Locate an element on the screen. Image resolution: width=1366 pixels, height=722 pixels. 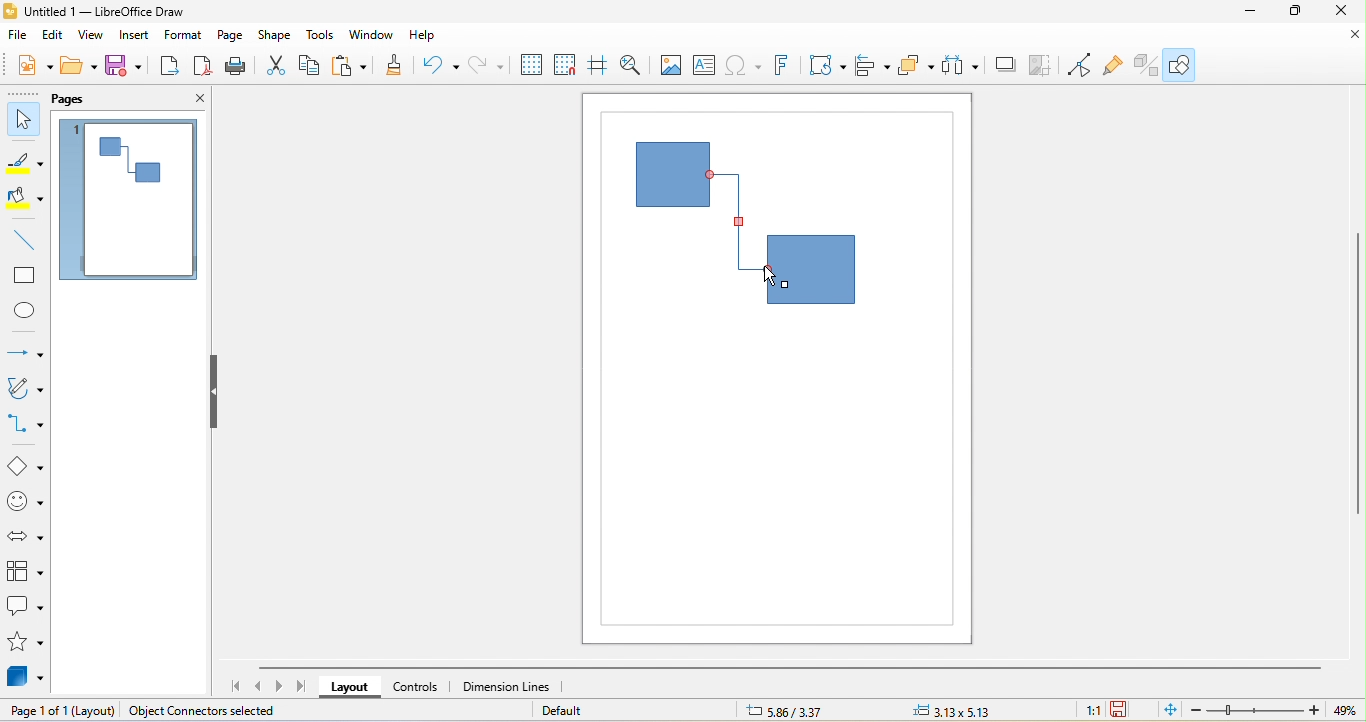
scroll to last page is located at coordinates (302, 688).